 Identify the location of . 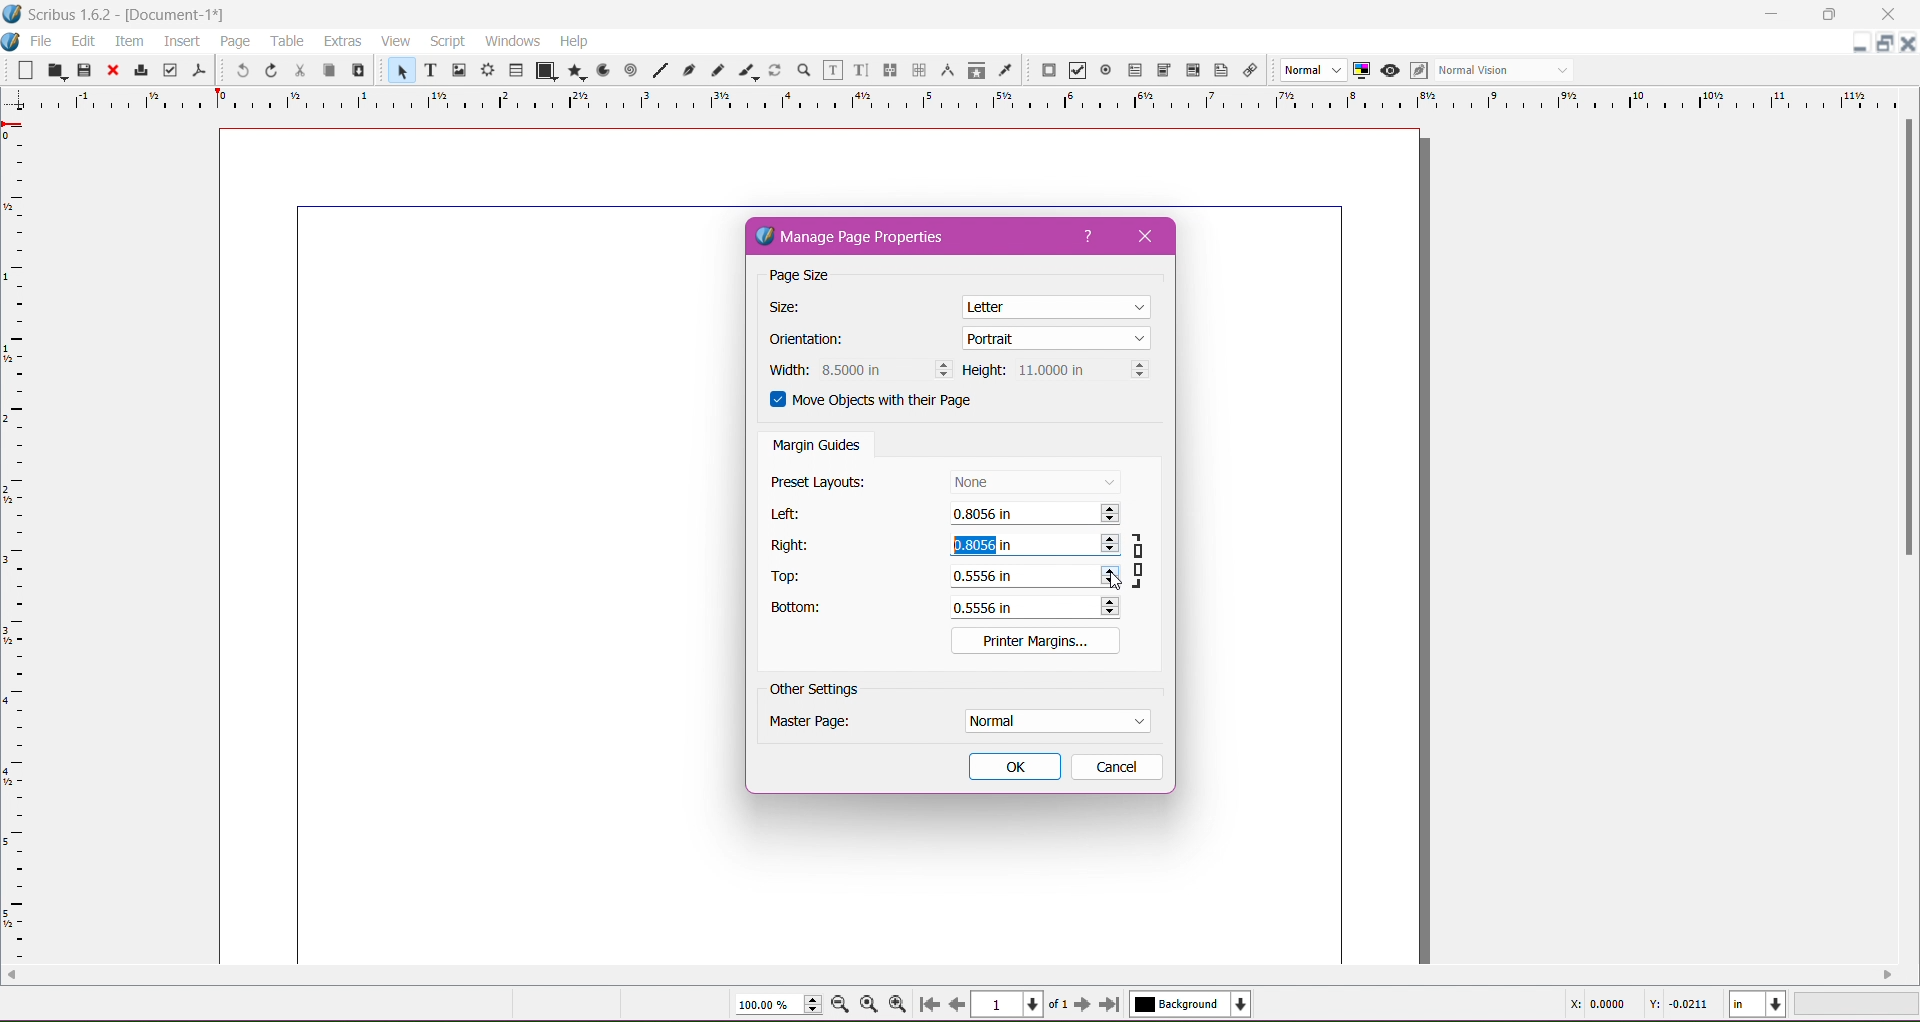
(831, 483).